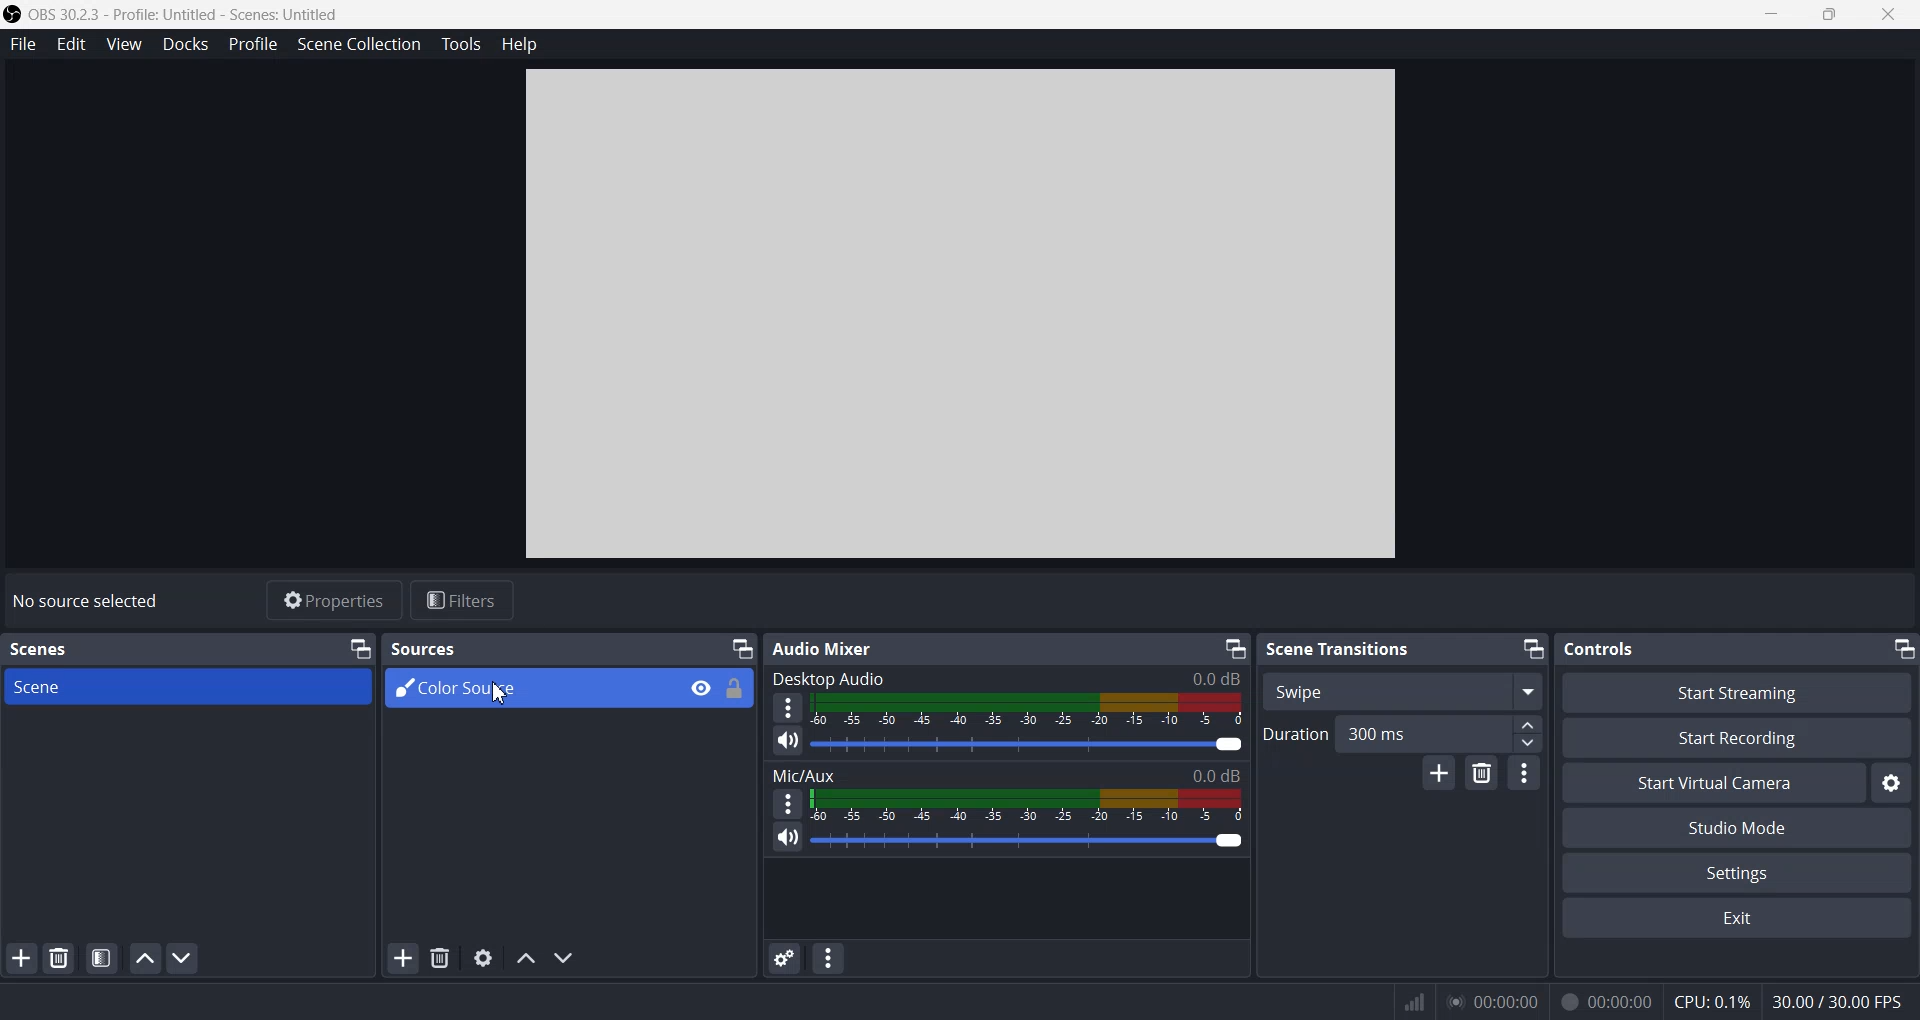 The height and width of the screenshot is (1020, 1920). Describe the element at coordinates (85, 599) in the screenshot. I see `No source selected` at that location.